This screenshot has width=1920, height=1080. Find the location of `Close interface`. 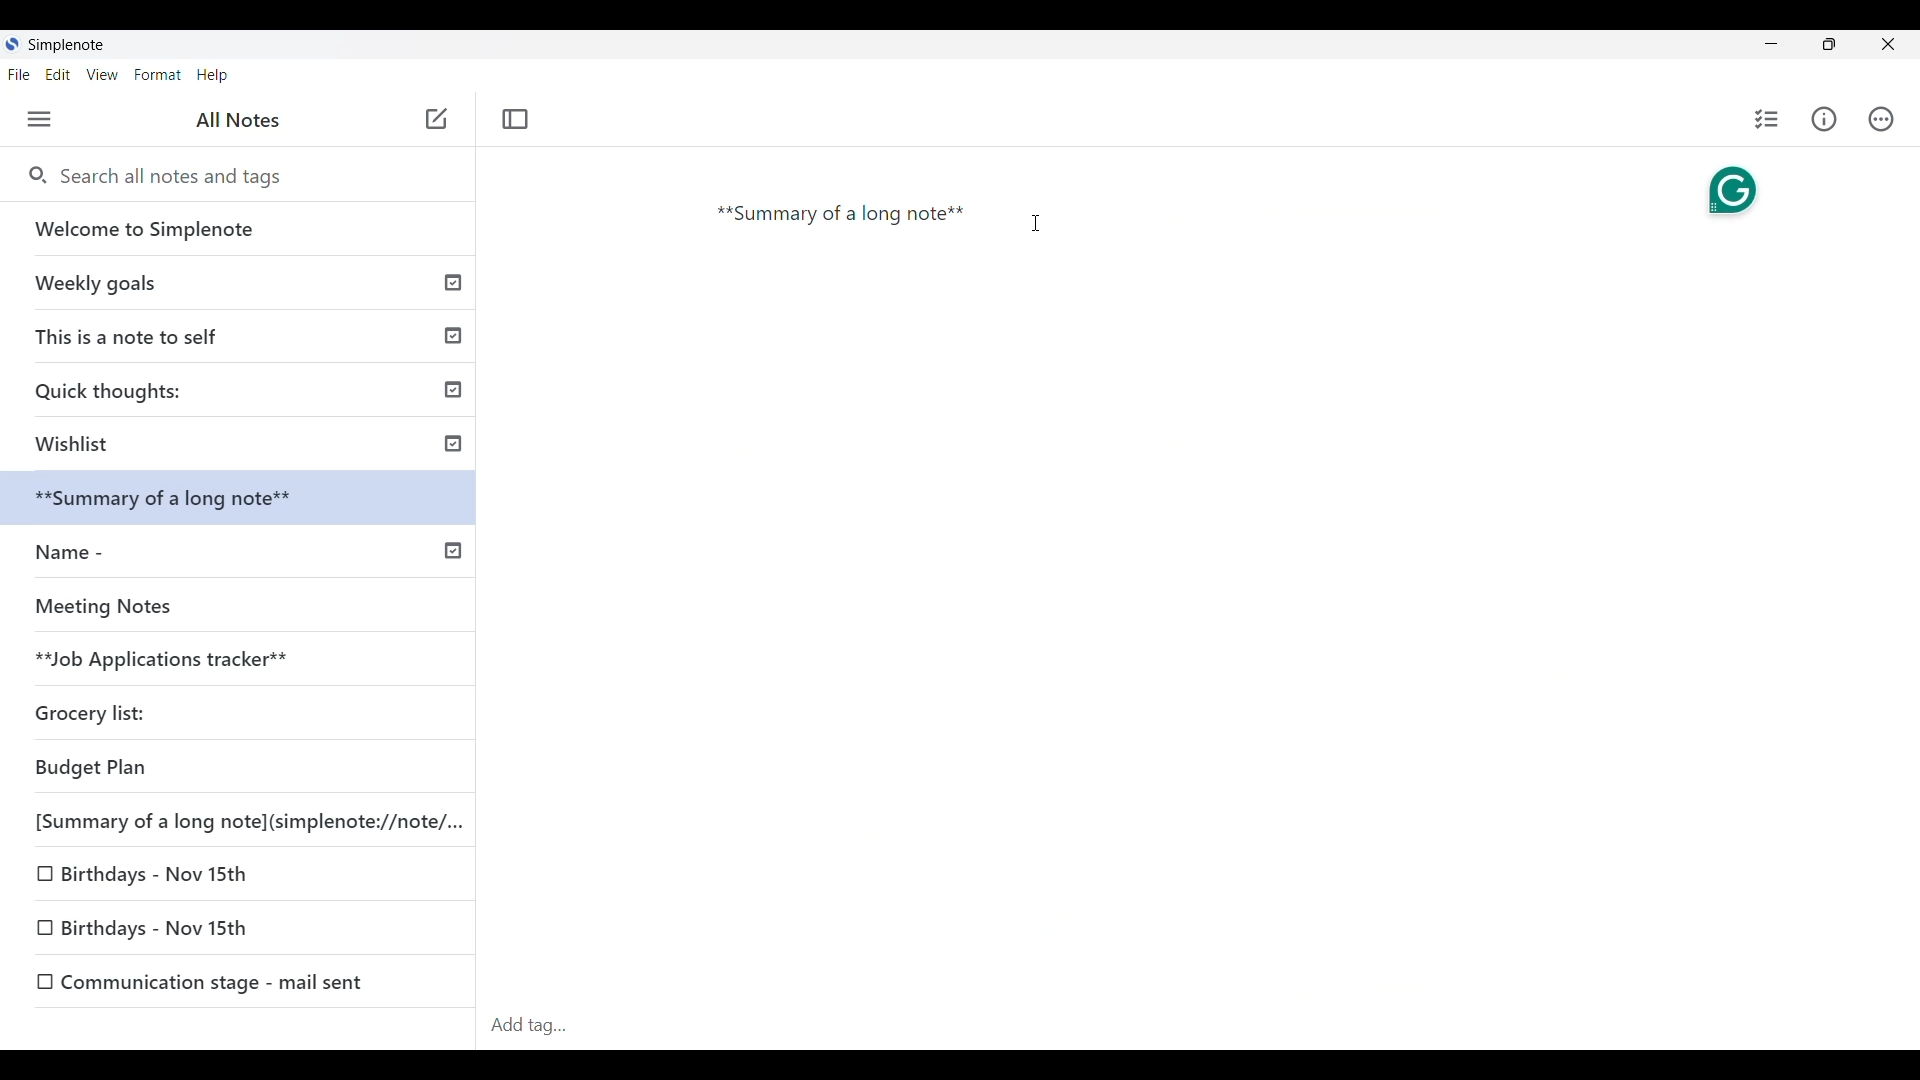

Close interface is located at coordinates (1887, 44).